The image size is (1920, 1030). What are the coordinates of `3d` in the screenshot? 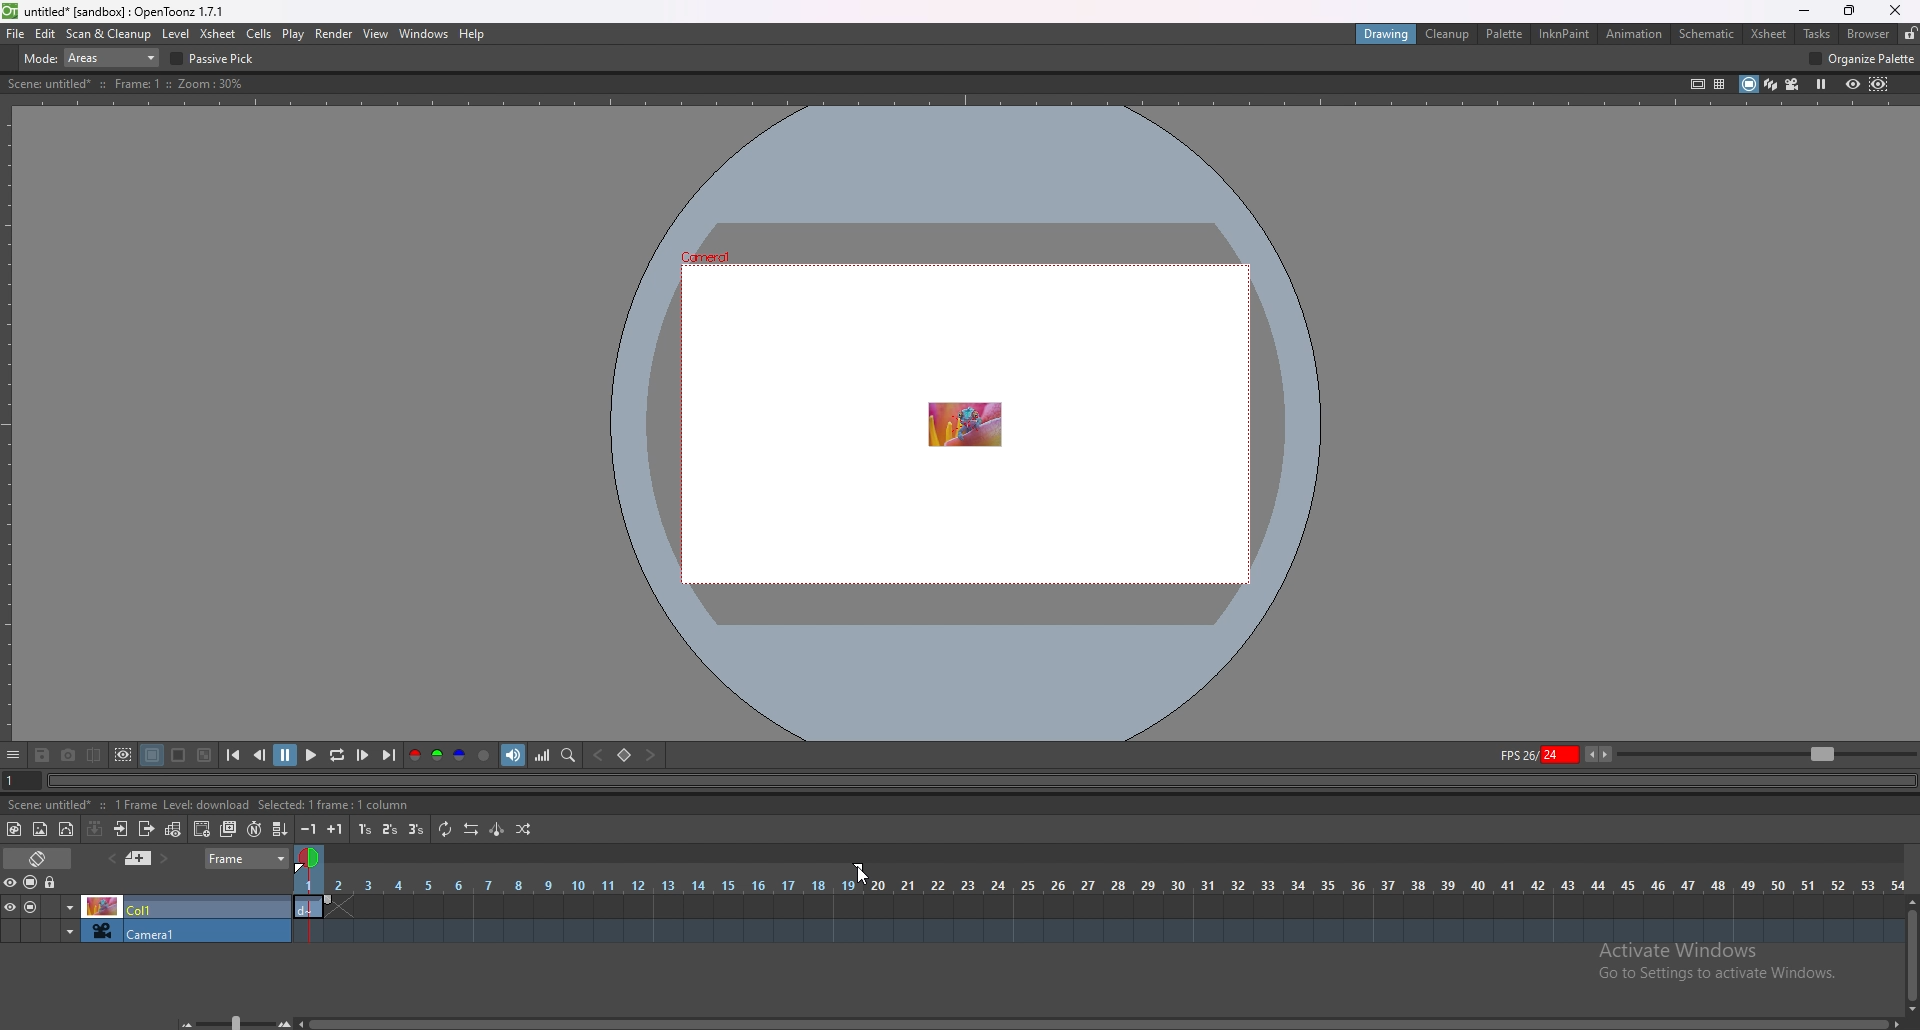 It's located at (1771, 83).